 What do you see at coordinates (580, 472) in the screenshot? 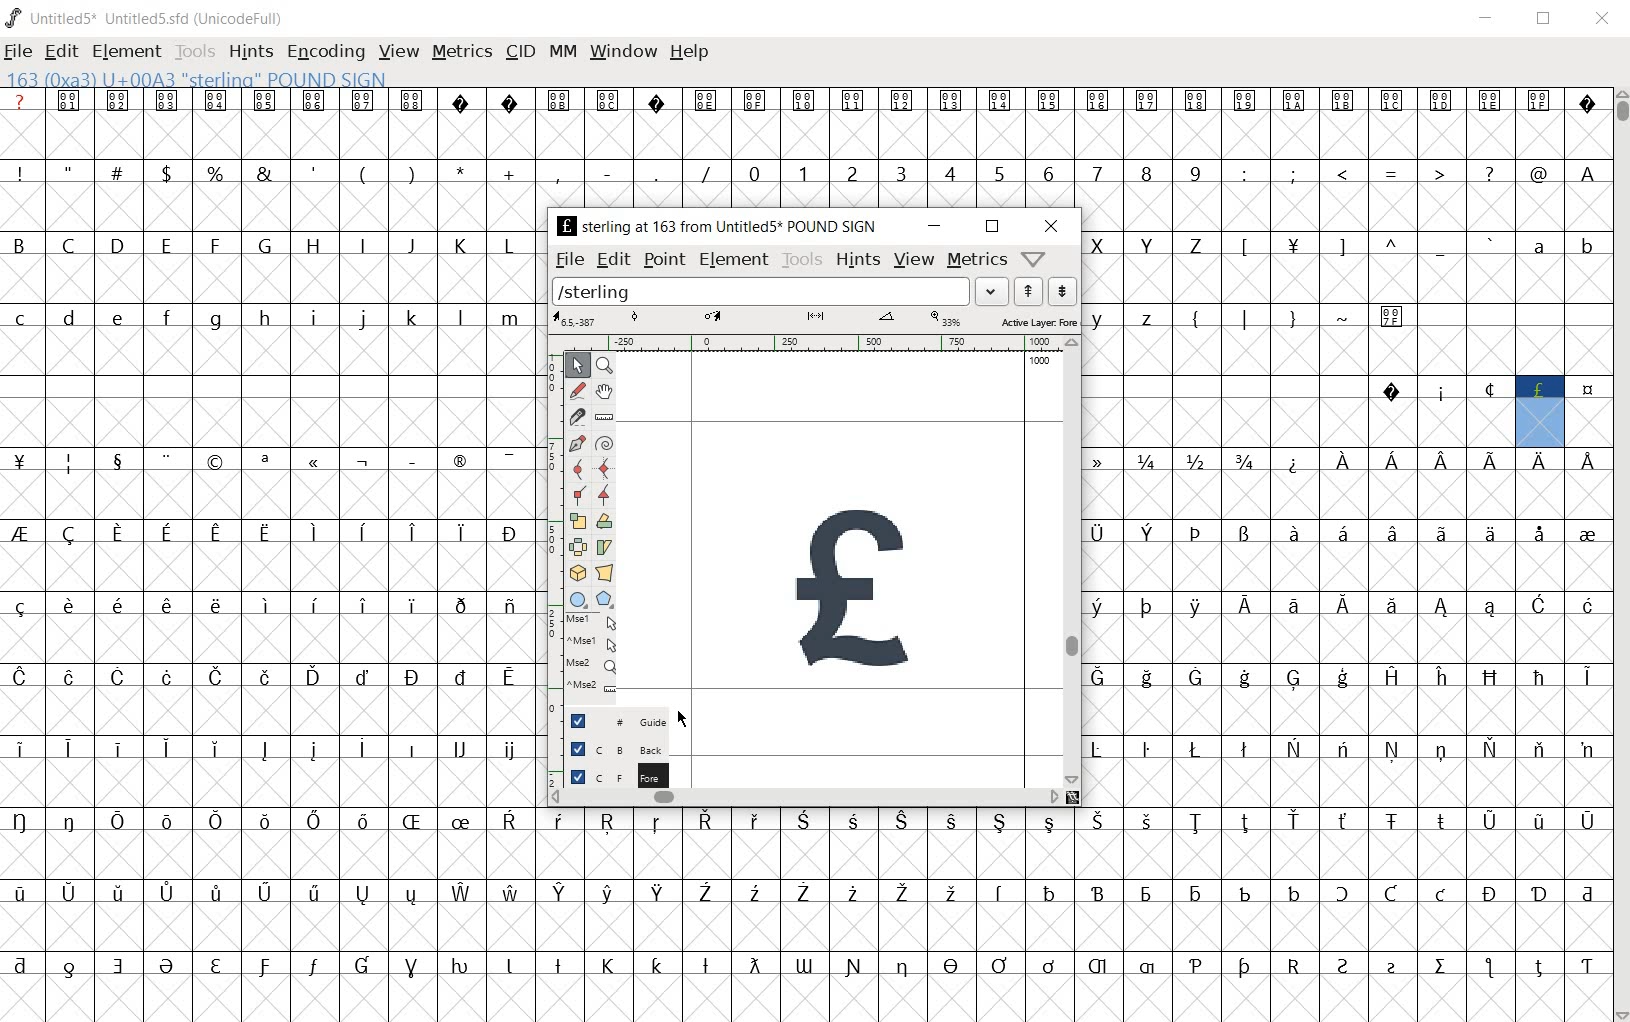
I see `curve` at bounding box center [580, 472].